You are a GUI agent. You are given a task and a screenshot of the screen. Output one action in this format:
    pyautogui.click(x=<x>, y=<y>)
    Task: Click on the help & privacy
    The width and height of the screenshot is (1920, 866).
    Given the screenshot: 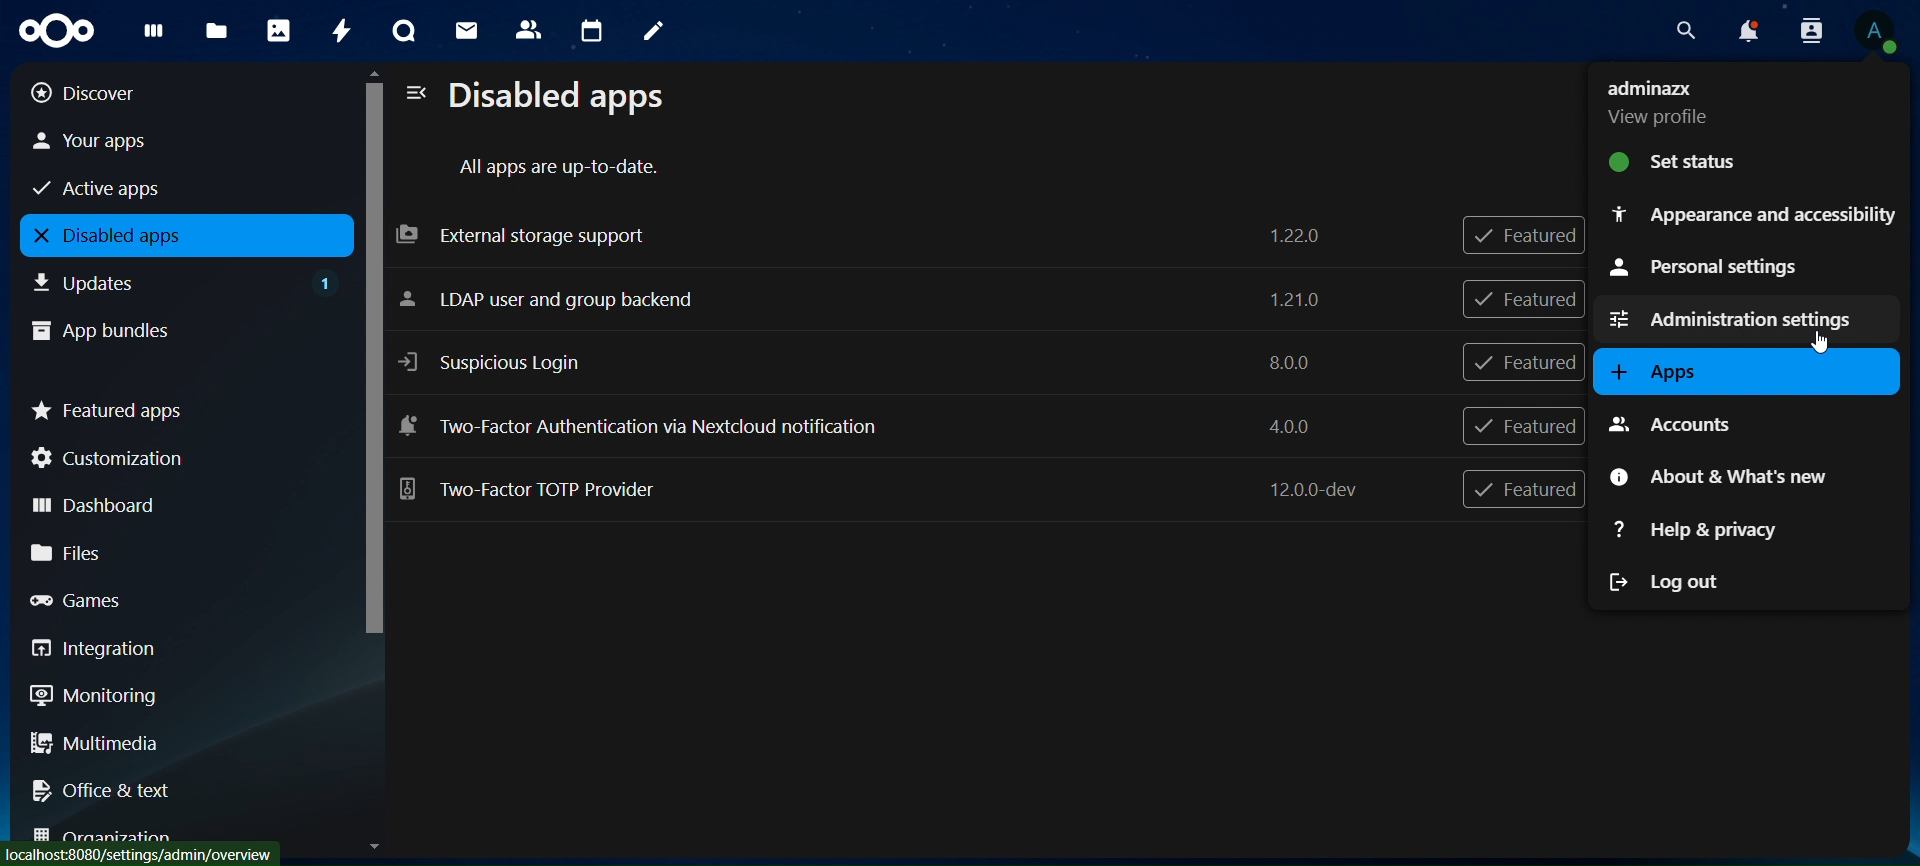 What is the action you would take?
    pyautogui.click(x=1696, y=533)
    